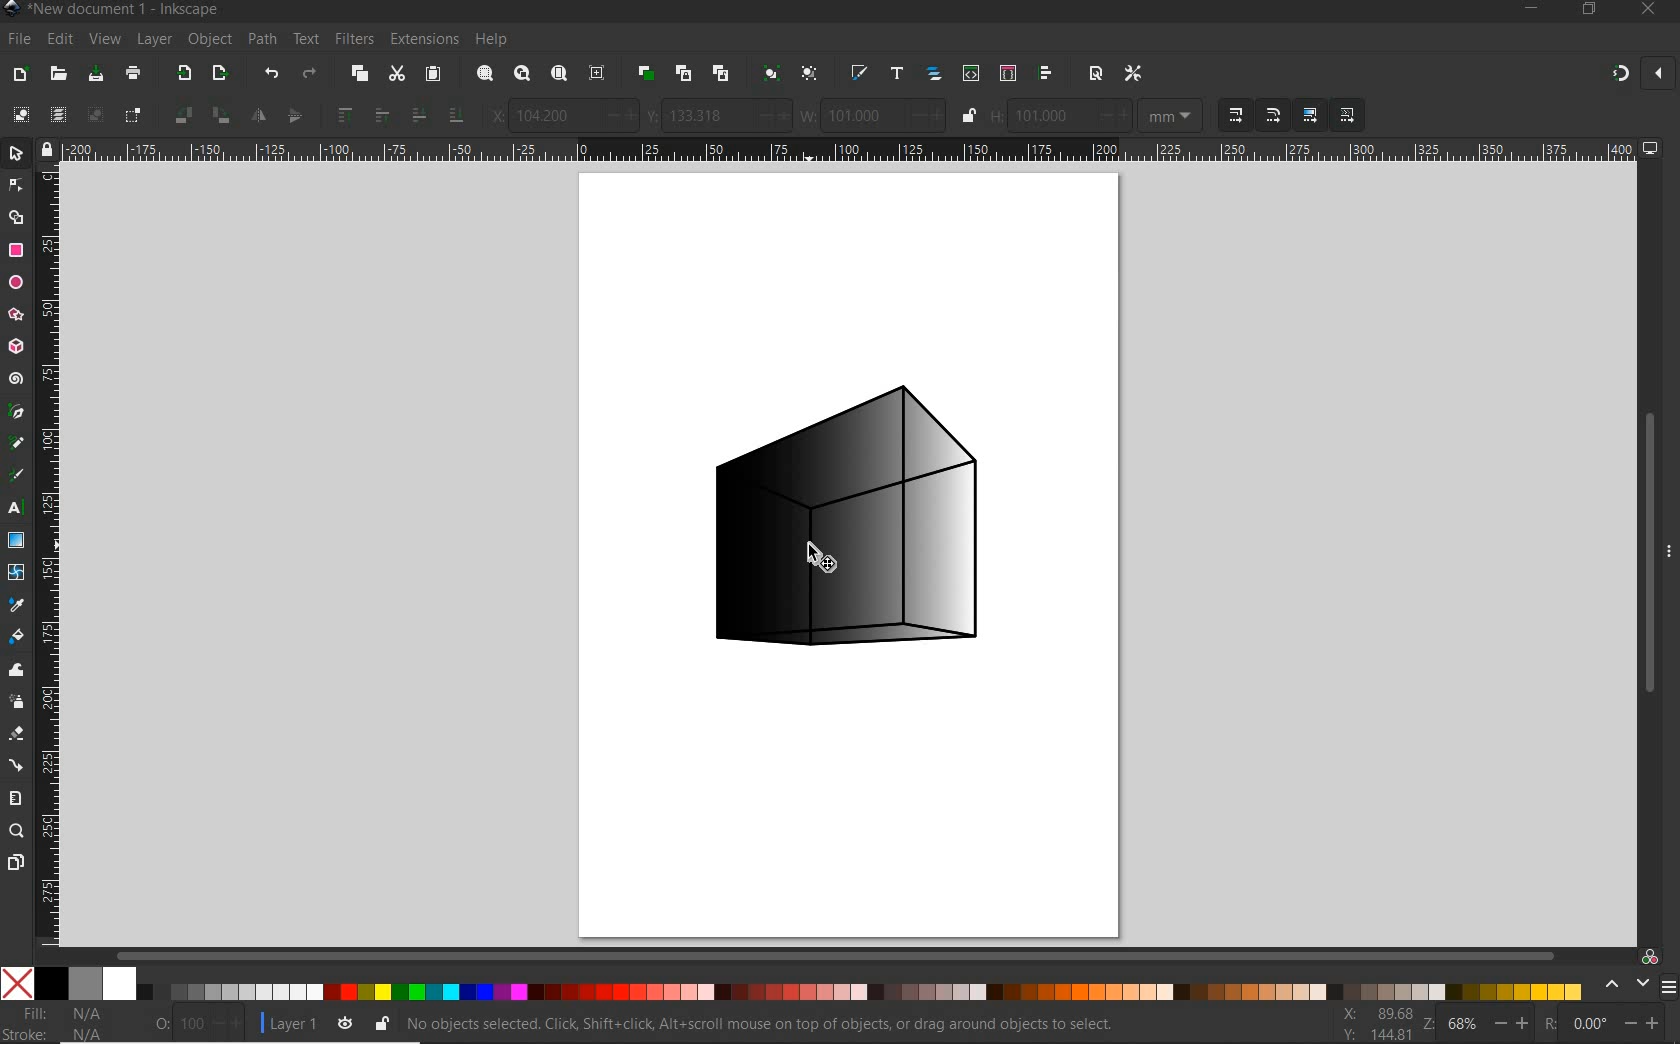 This screenshot has height=1044, width=1680. I want to click on OPEN ALIGN AND DISTRIBUTE, so click(1046, 73).